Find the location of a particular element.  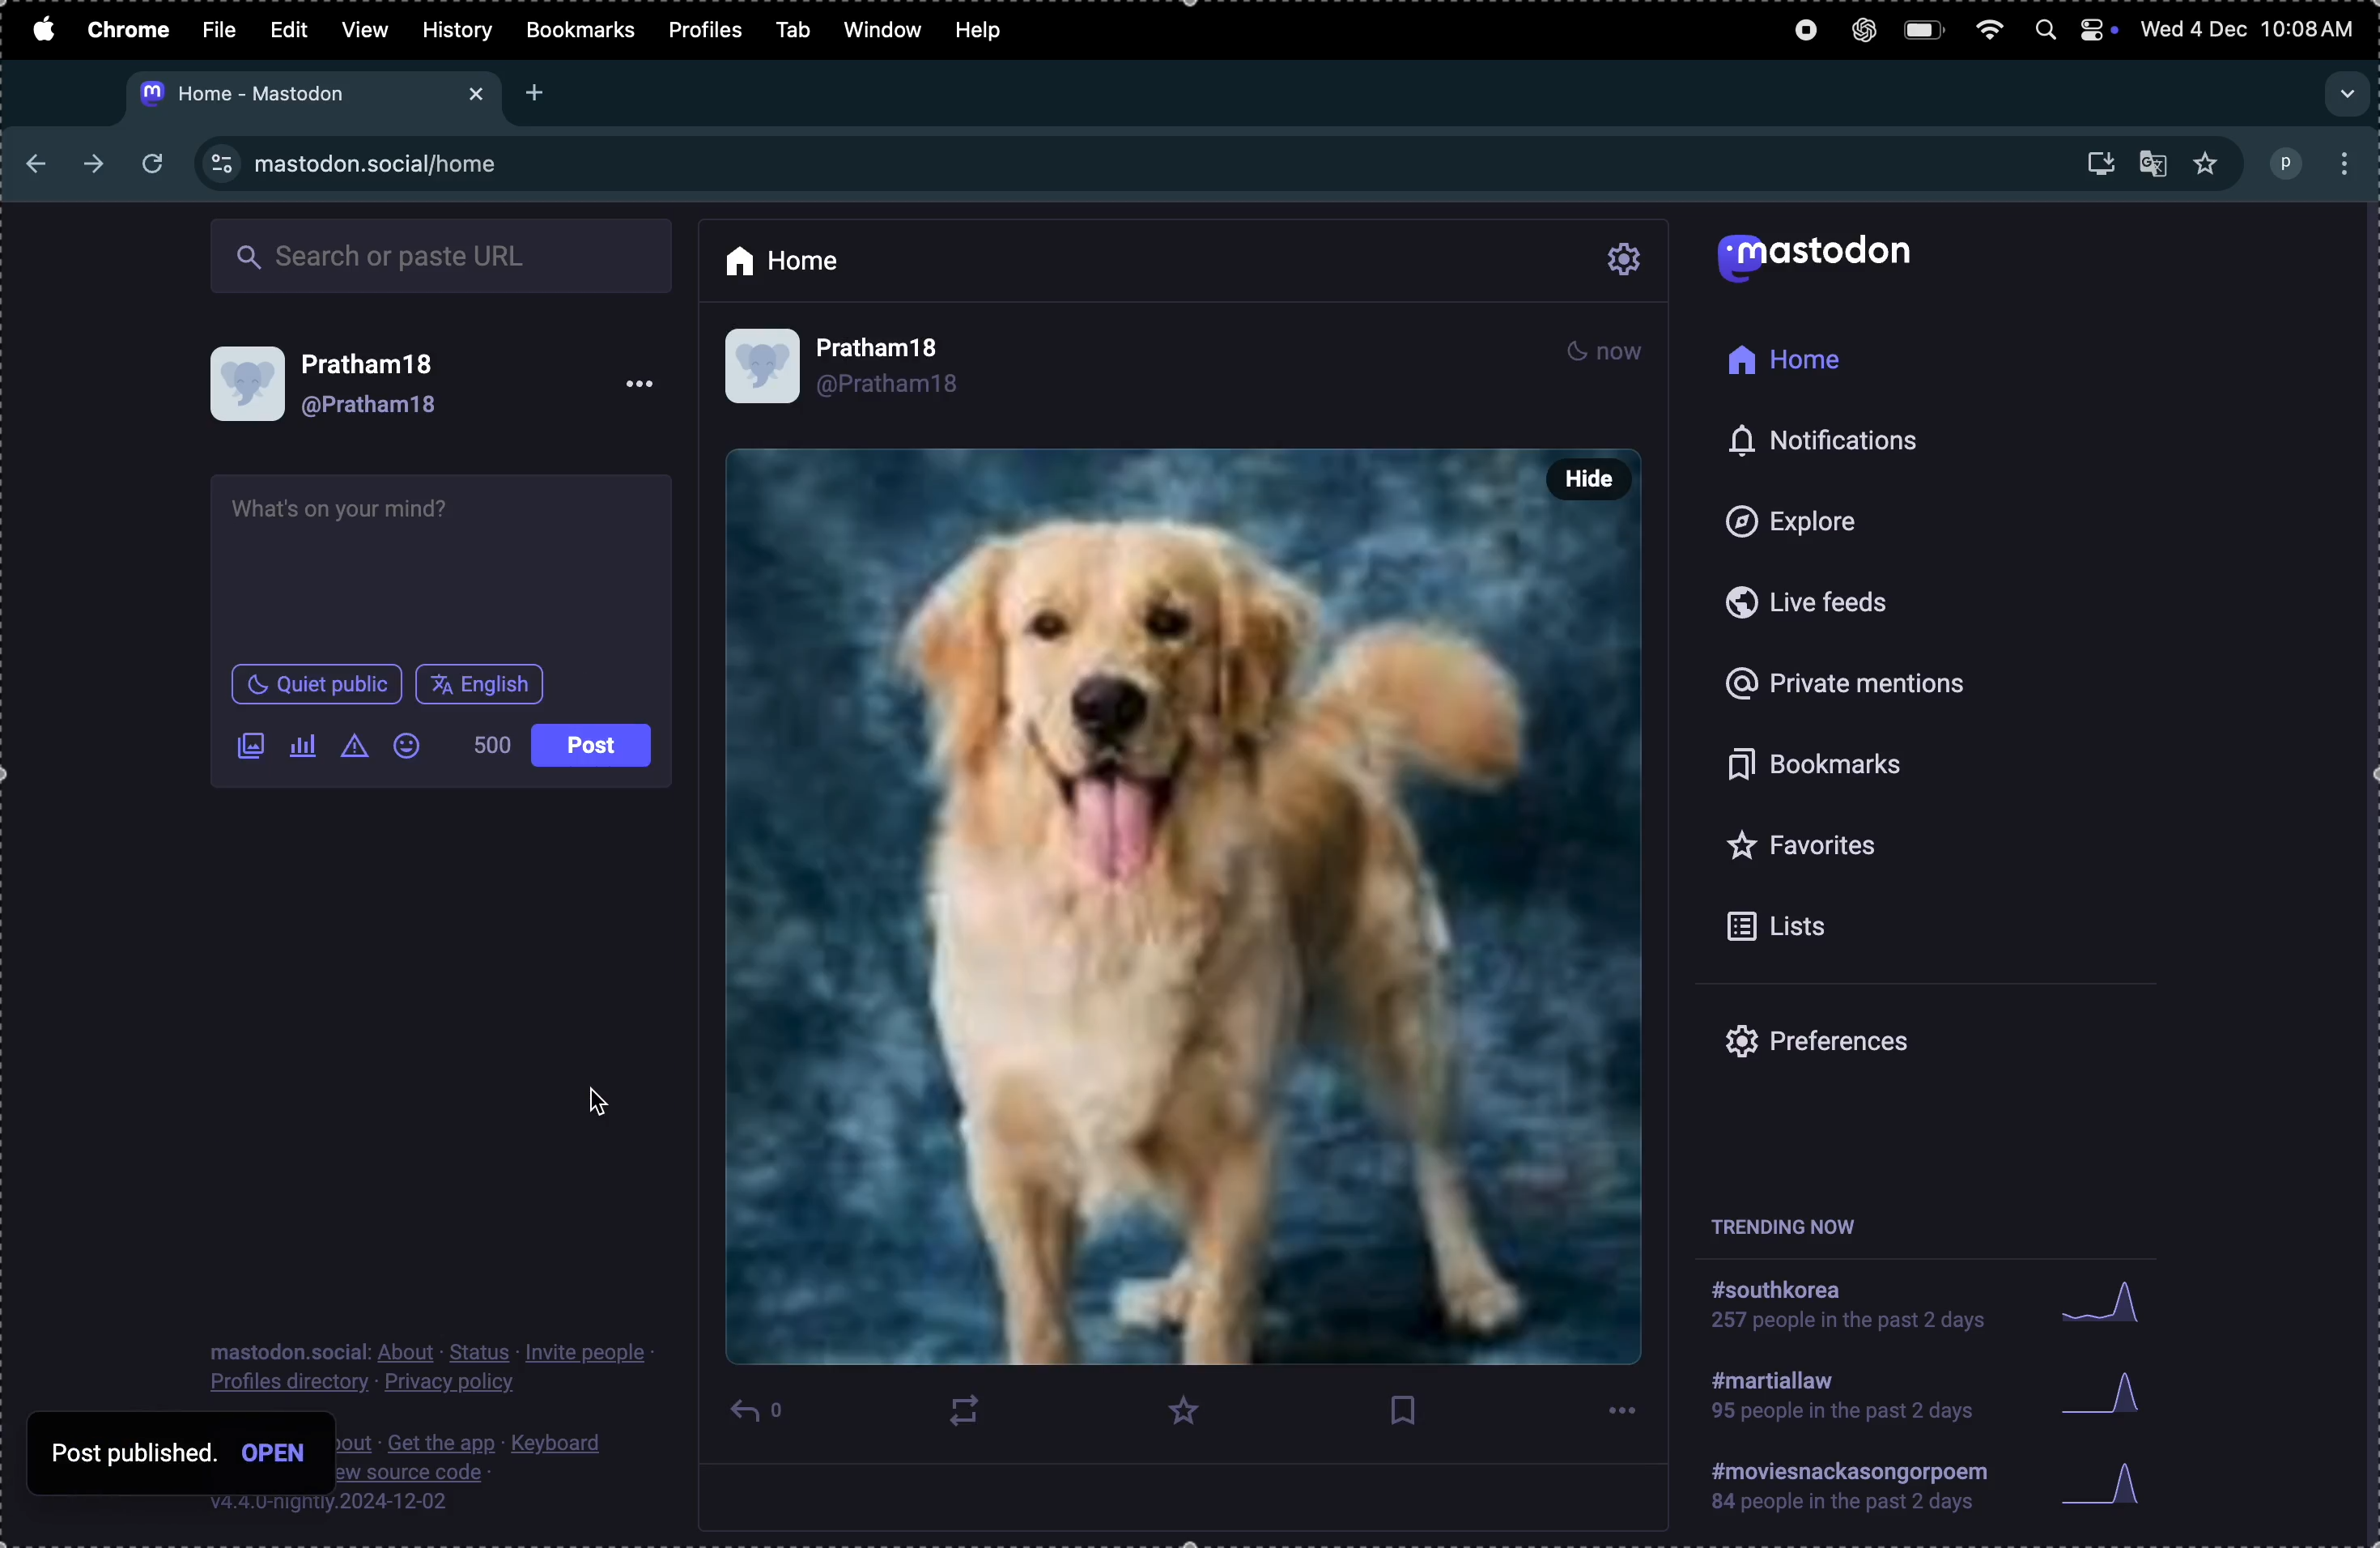

add content warning is located at coordinates (359, 749).